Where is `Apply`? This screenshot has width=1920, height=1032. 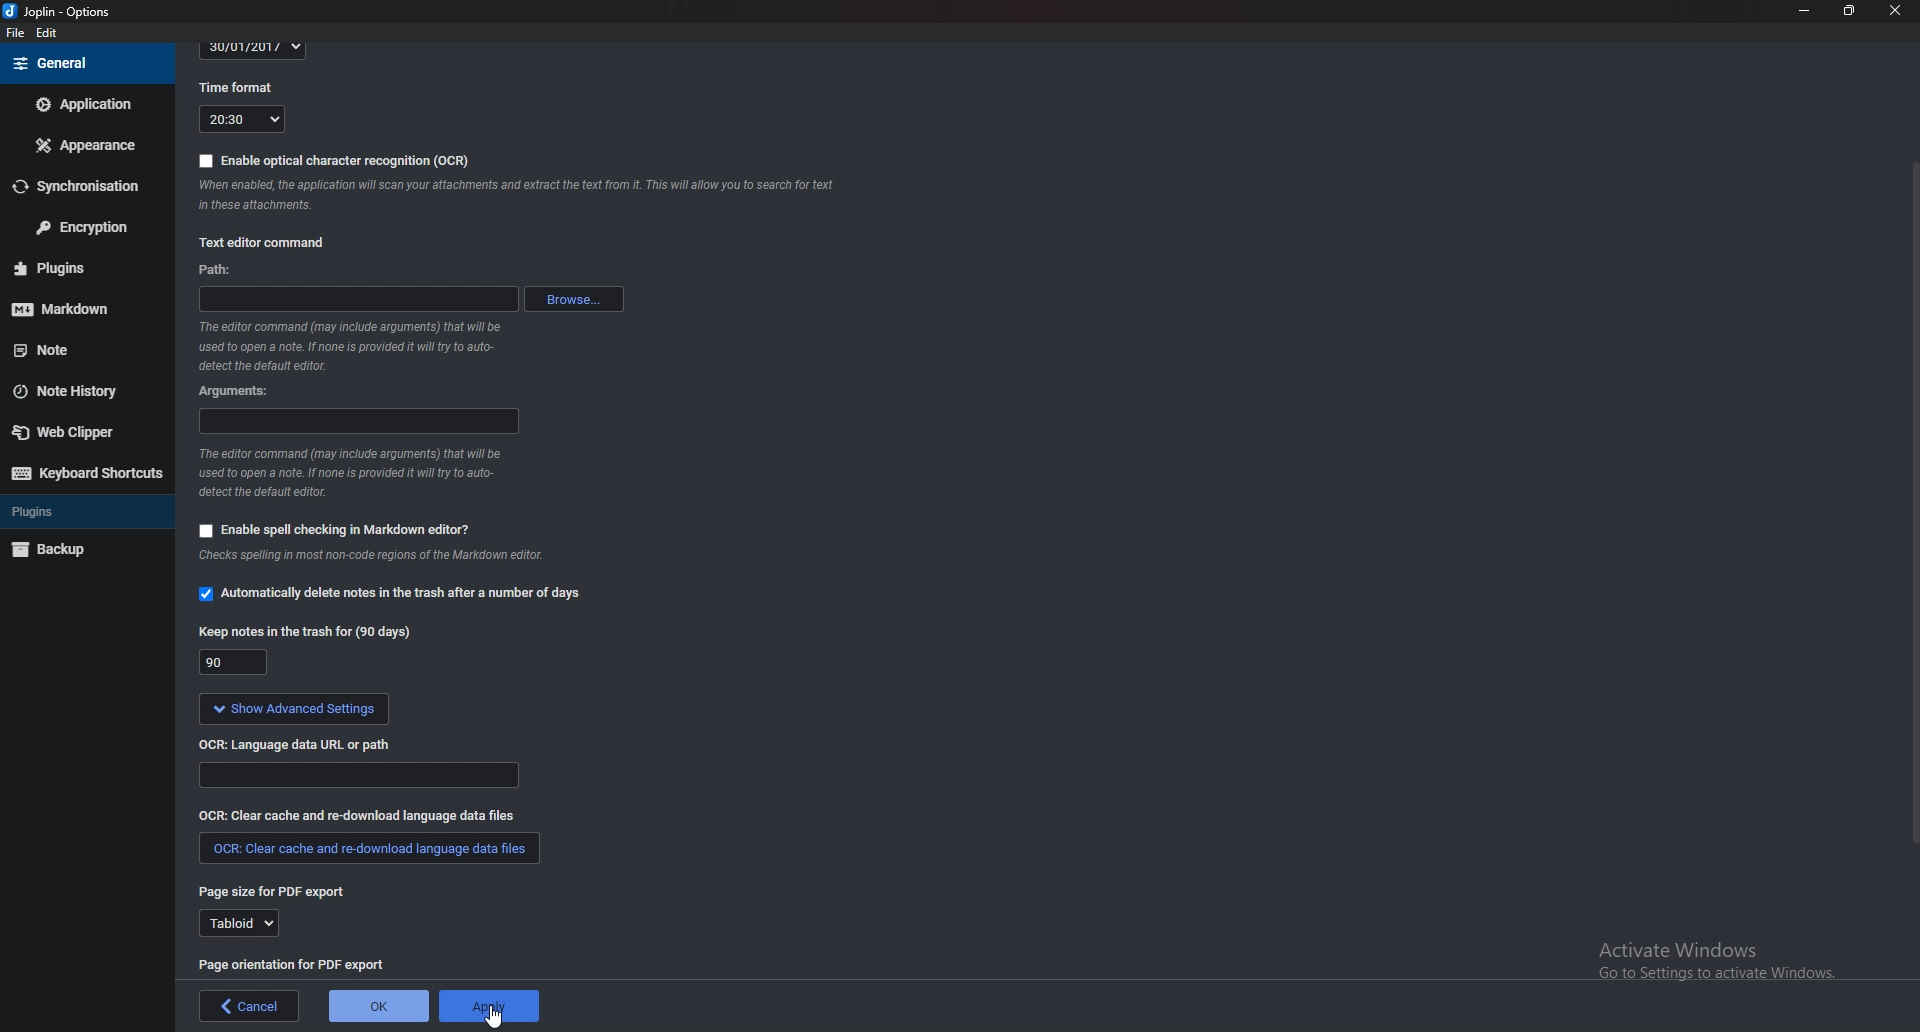
Apply is located at coordinates (489, 1006).